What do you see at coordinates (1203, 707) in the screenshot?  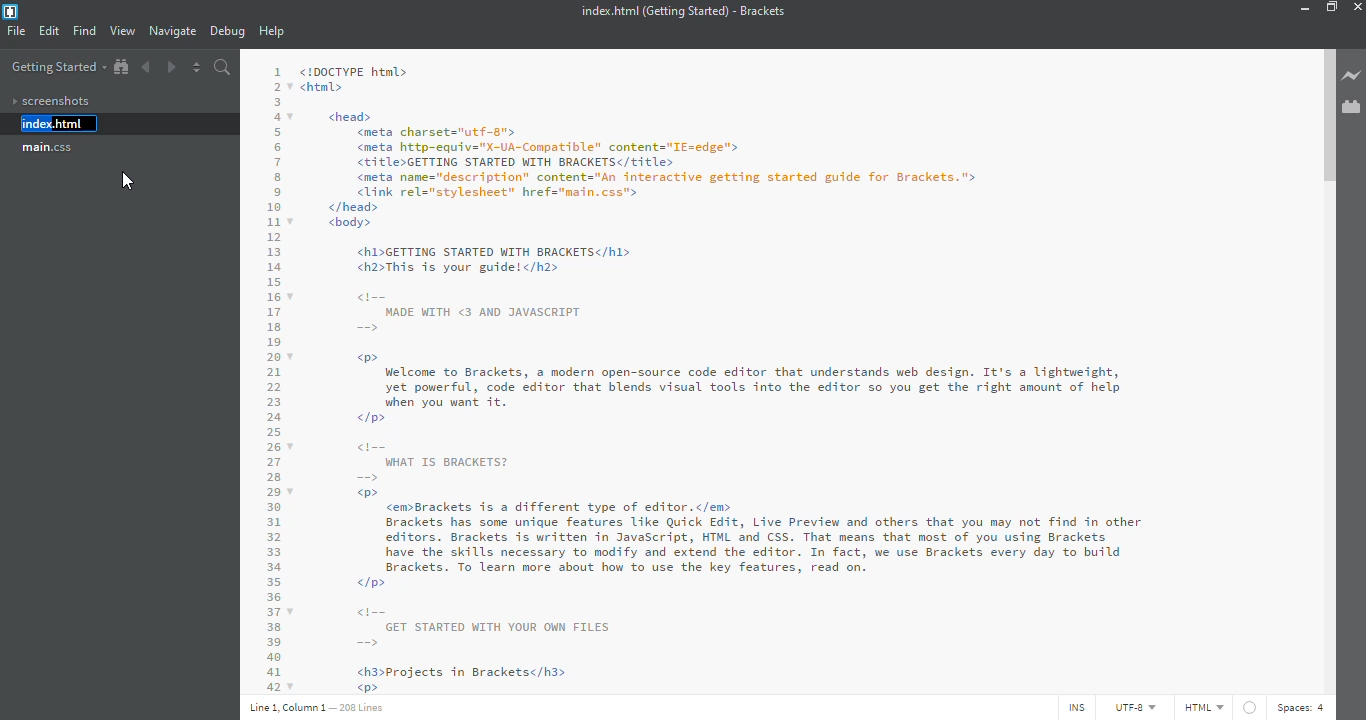 I see `html` at bounding box center [1203, 707].